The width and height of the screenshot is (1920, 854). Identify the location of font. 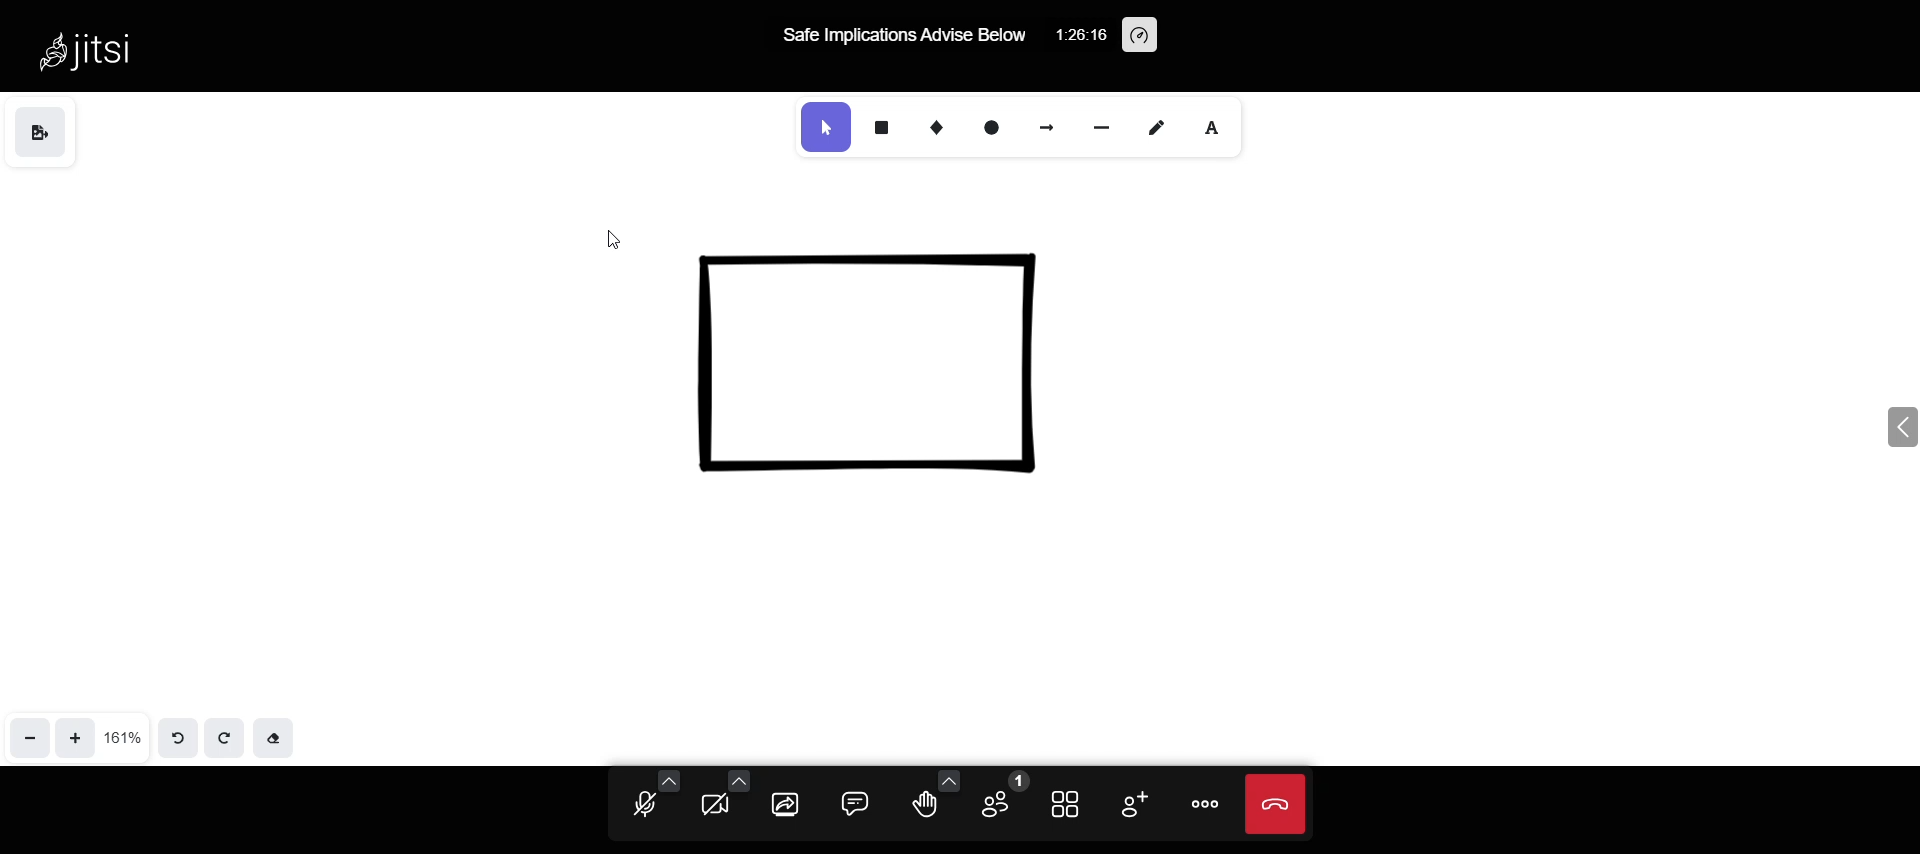
(1220, 130).